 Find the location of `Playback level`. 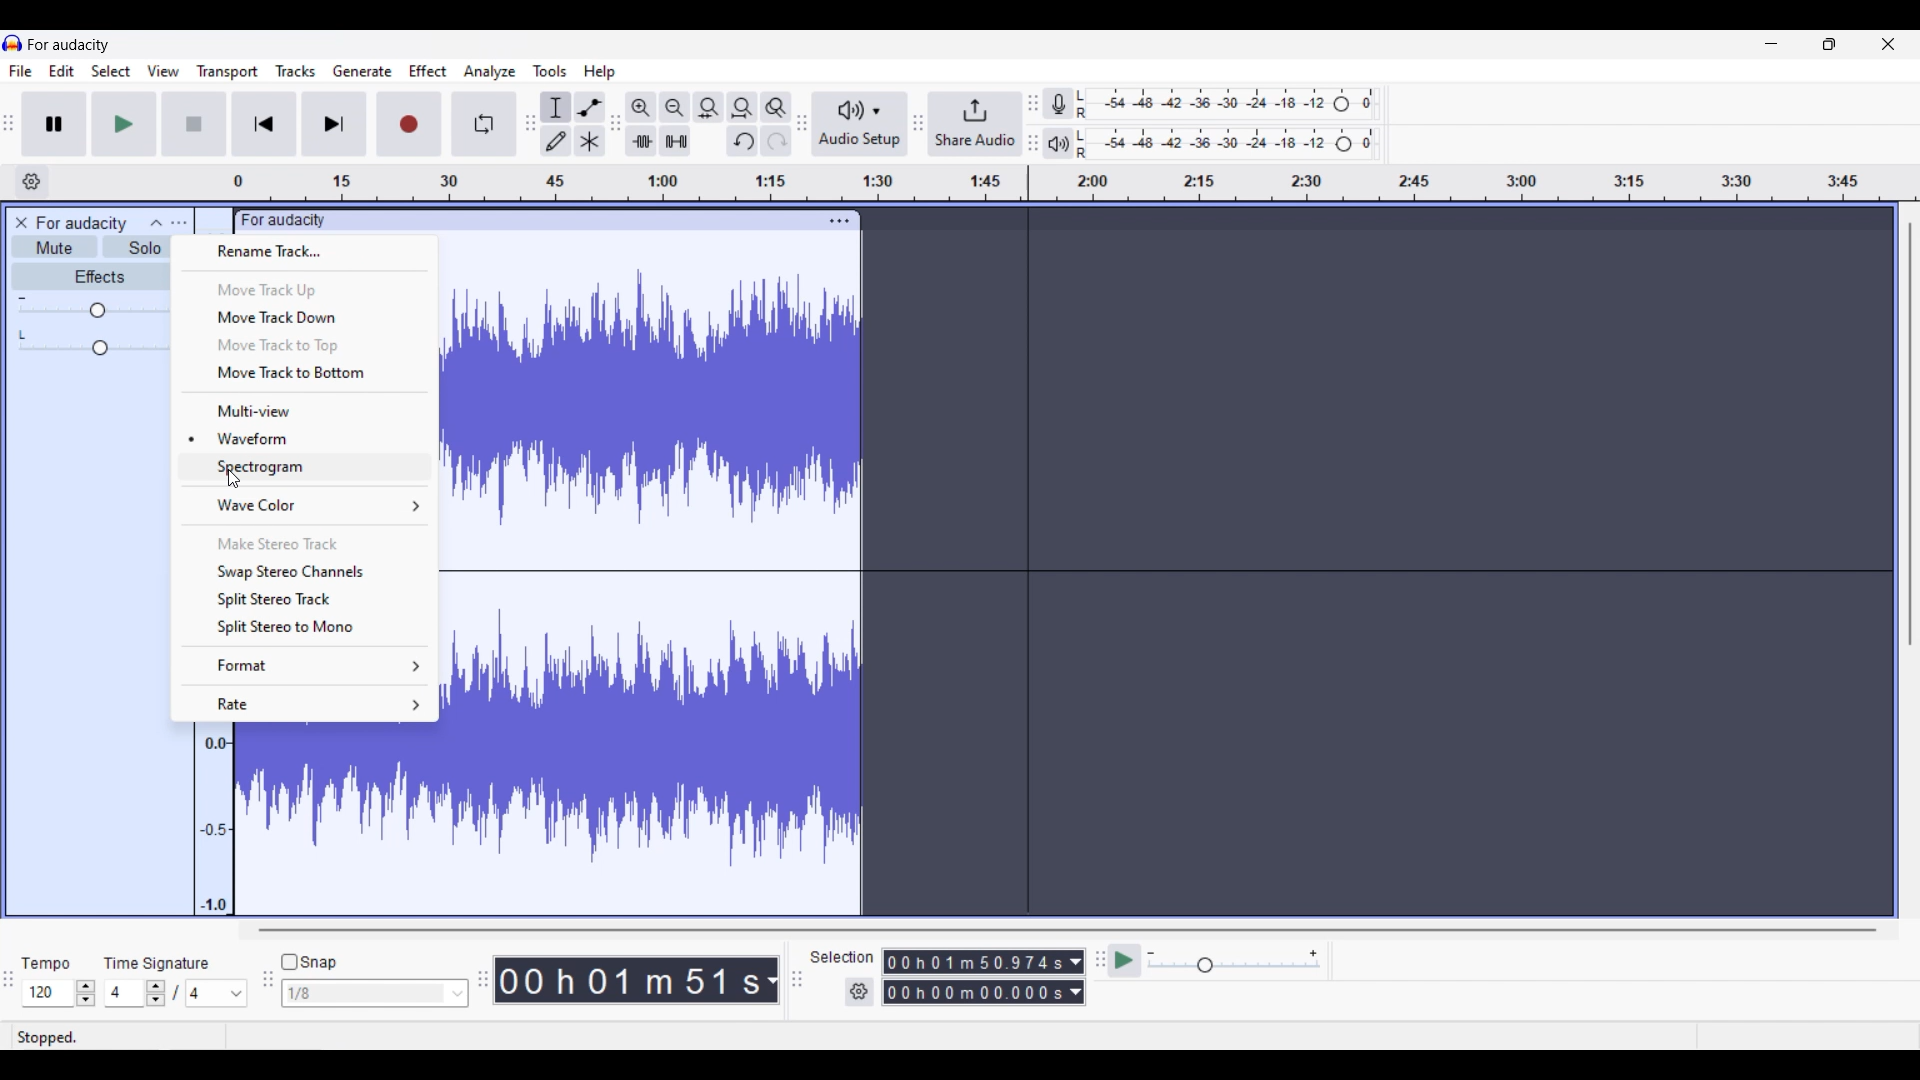

Playback level is located at coordinates (1232, 142).